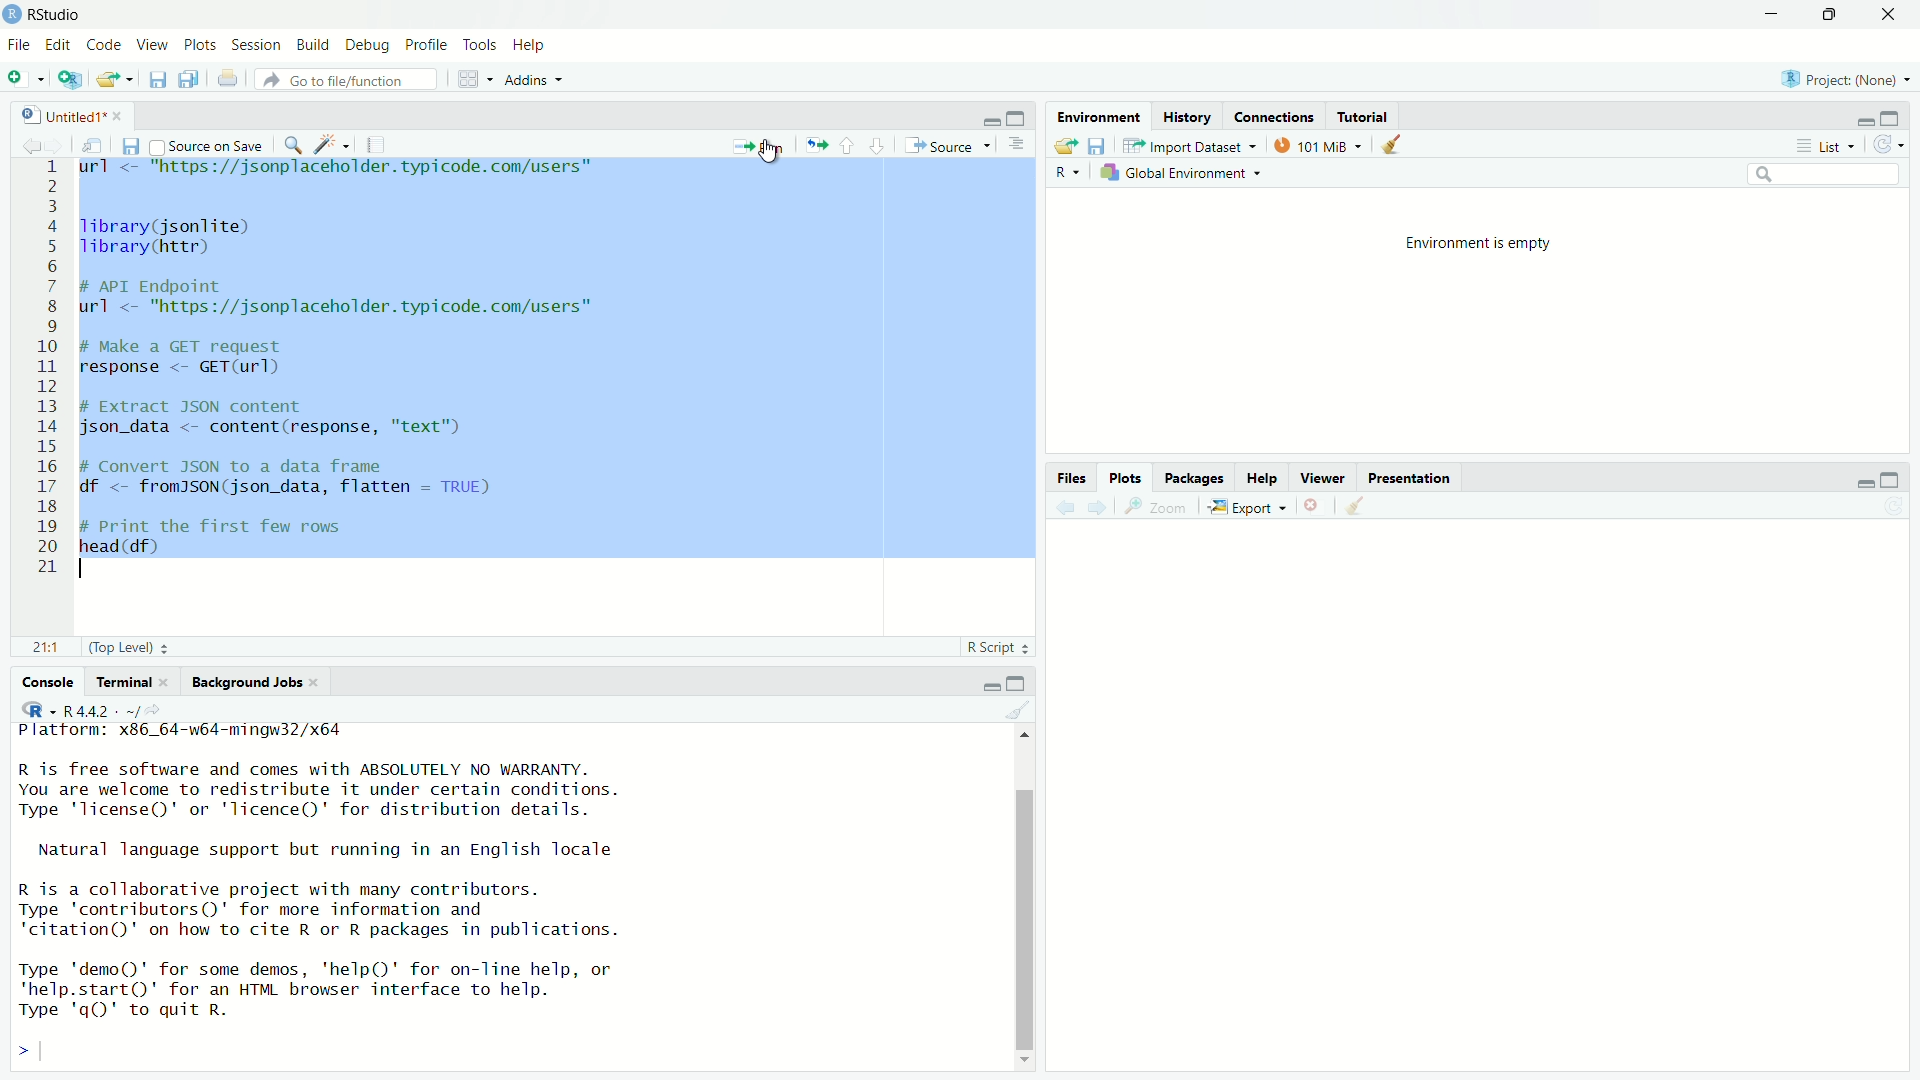 Image resolution: width=1920 pixels, height=1080 pixels. I want to click on Session, so click(255, 45).